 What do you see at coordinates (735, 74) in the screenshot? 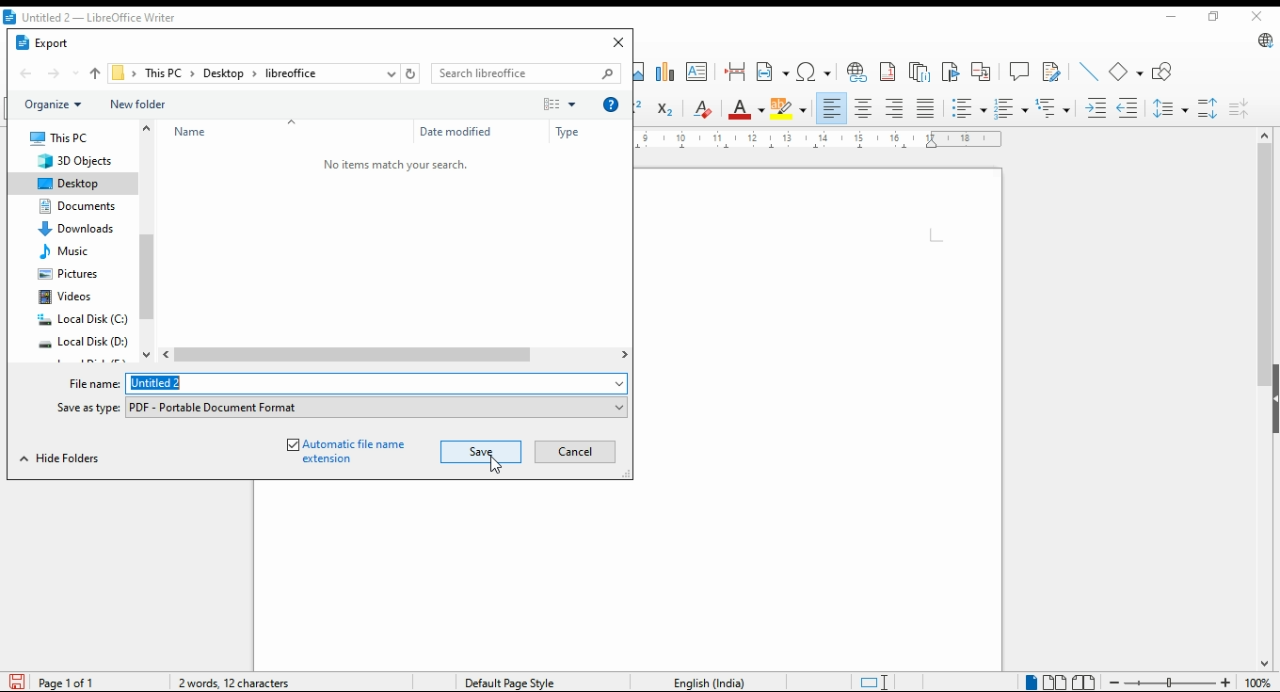
I see `insert page break` at bounding box center [735, 74].